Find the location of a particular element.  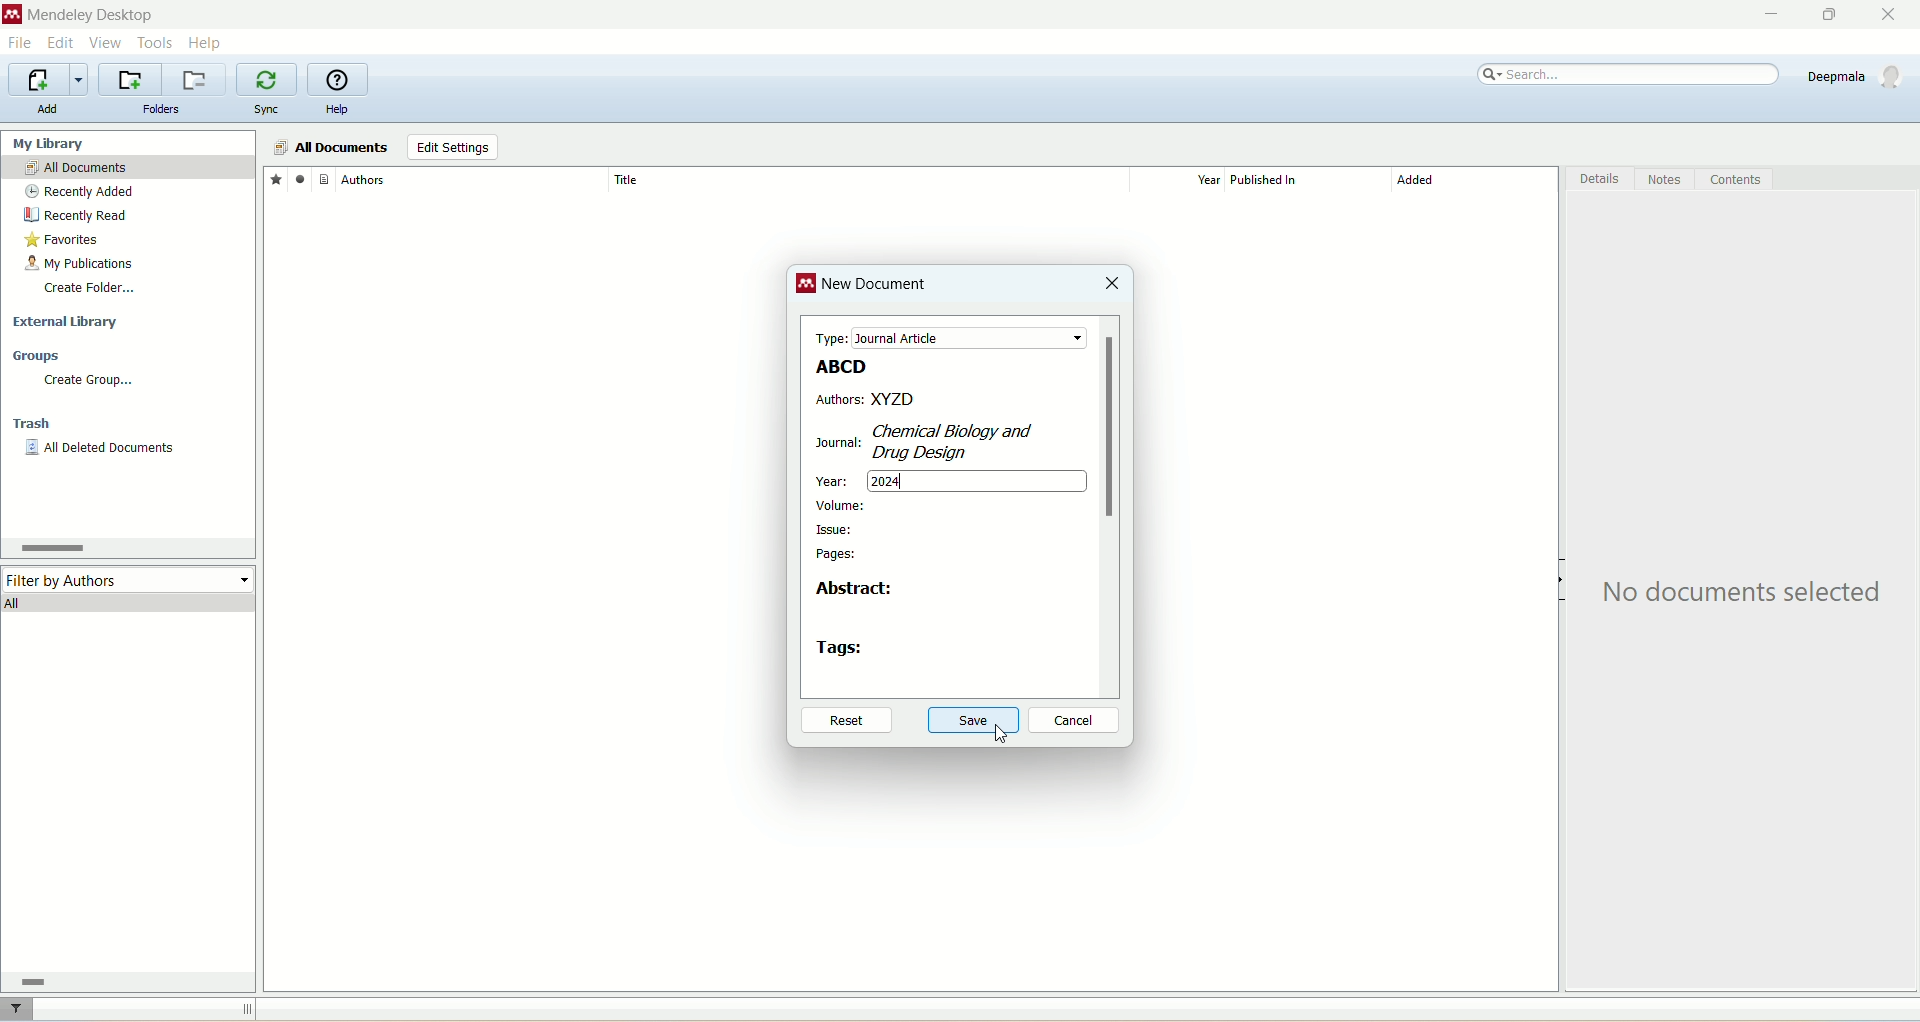

volume is located at coordinates (842, 505).